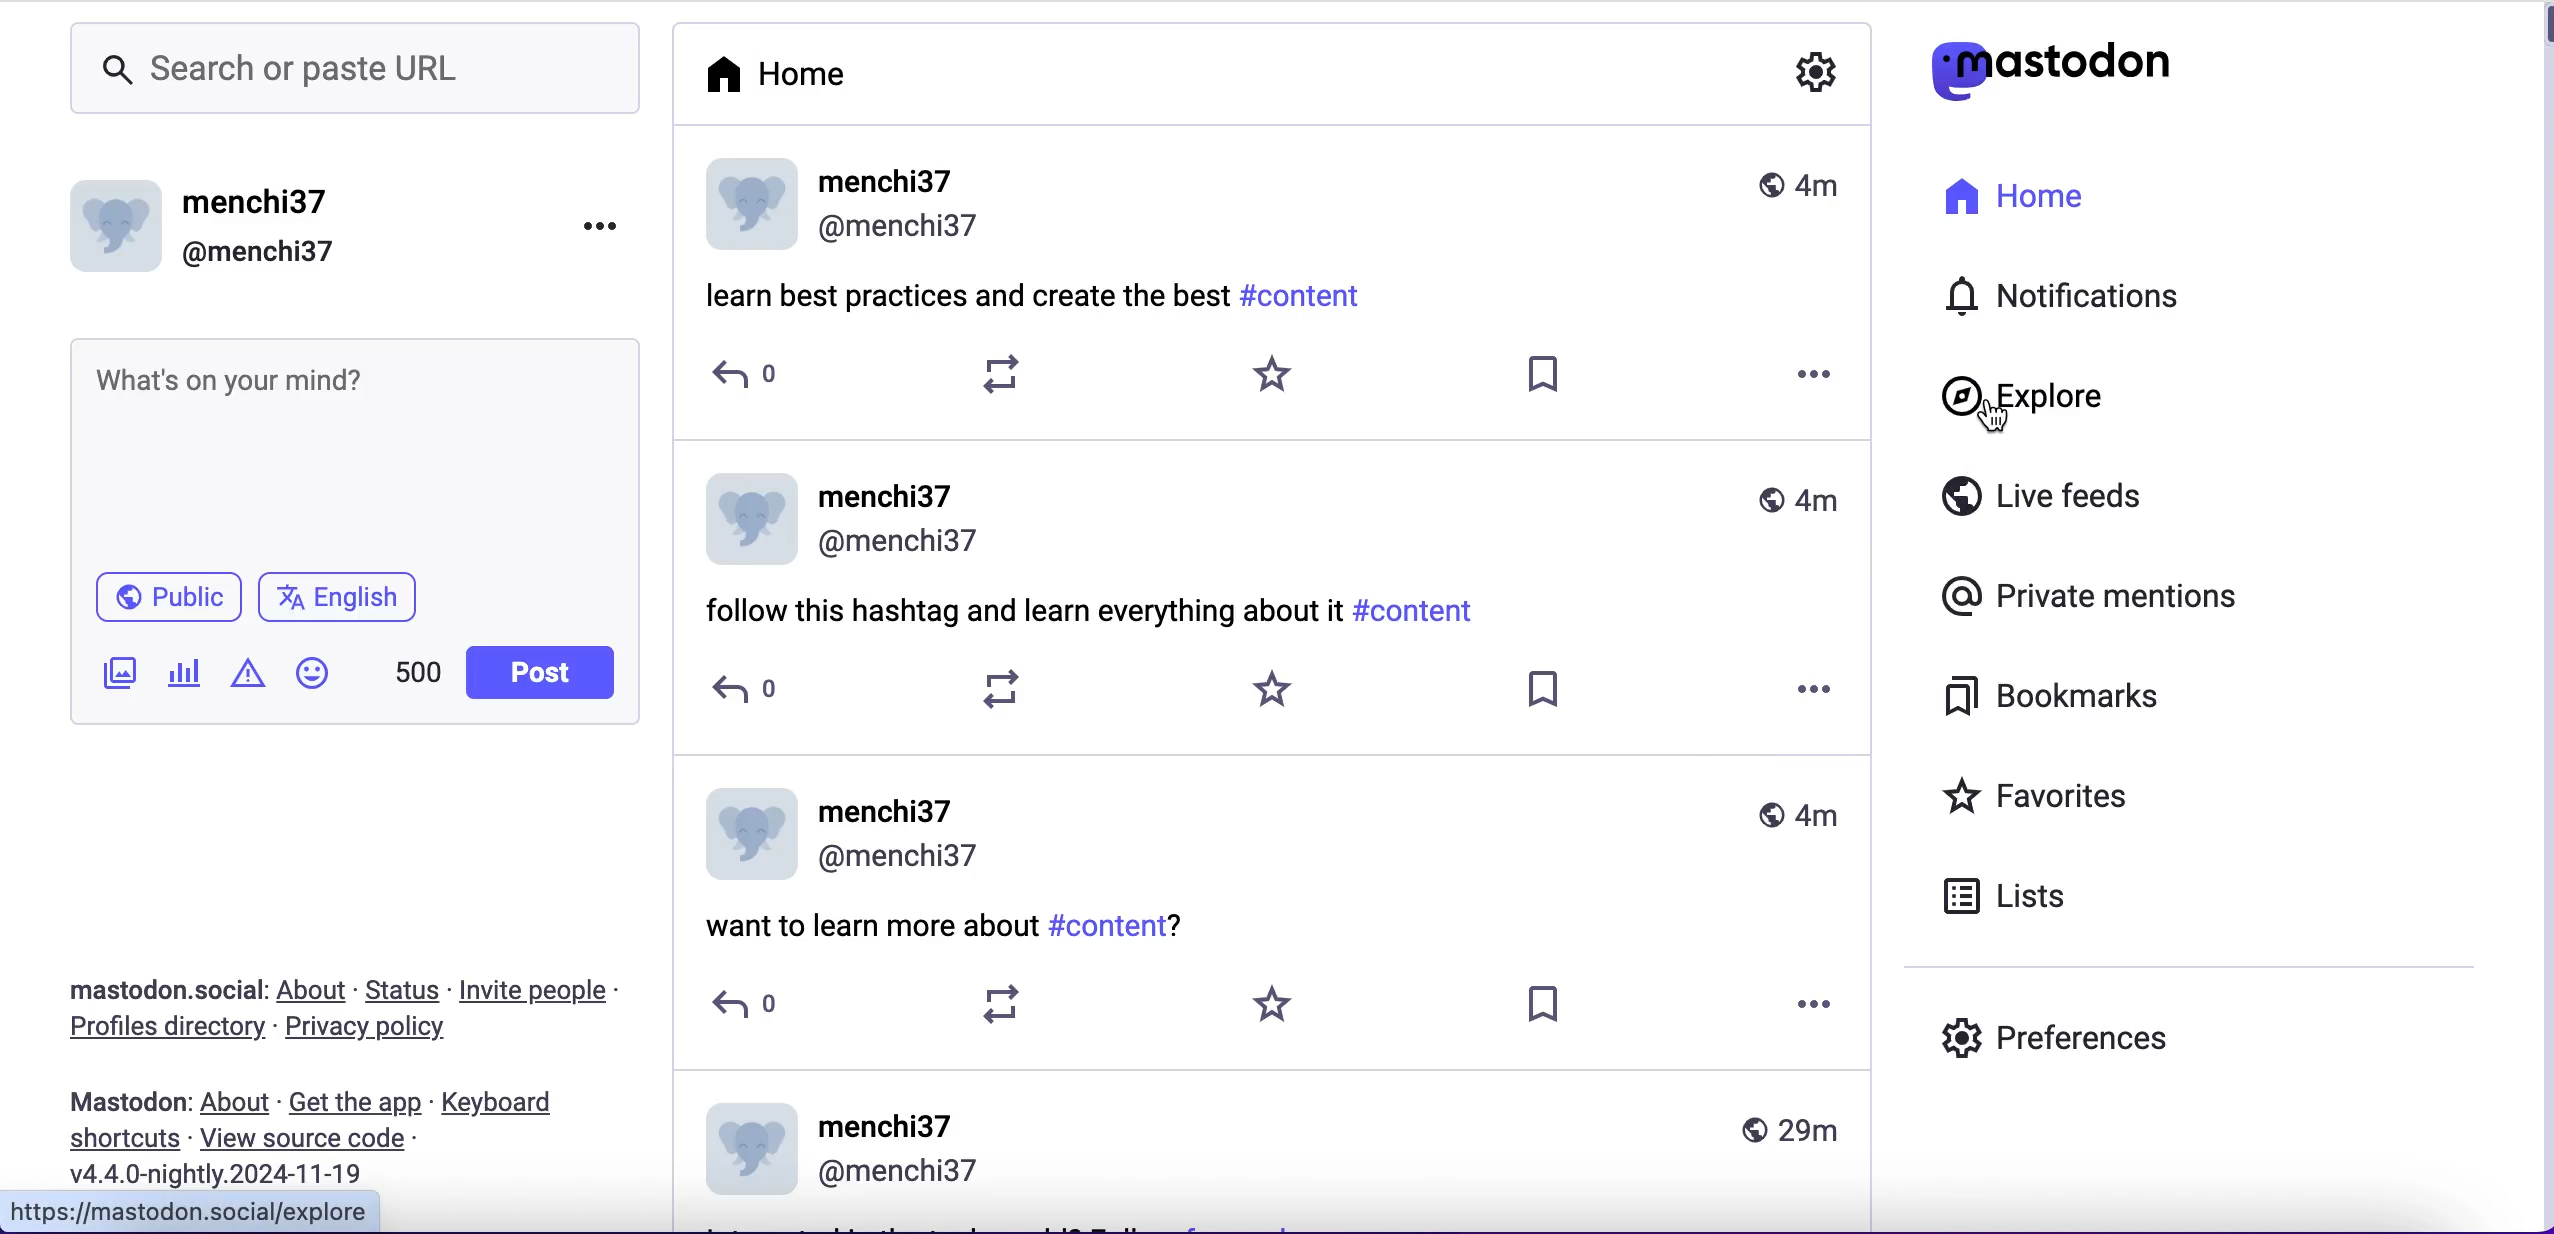 This screenshot has width=2554, height=1234. Describe the element at coordinates (324, 1139) in the screenshot. I see `view source code` at that location.